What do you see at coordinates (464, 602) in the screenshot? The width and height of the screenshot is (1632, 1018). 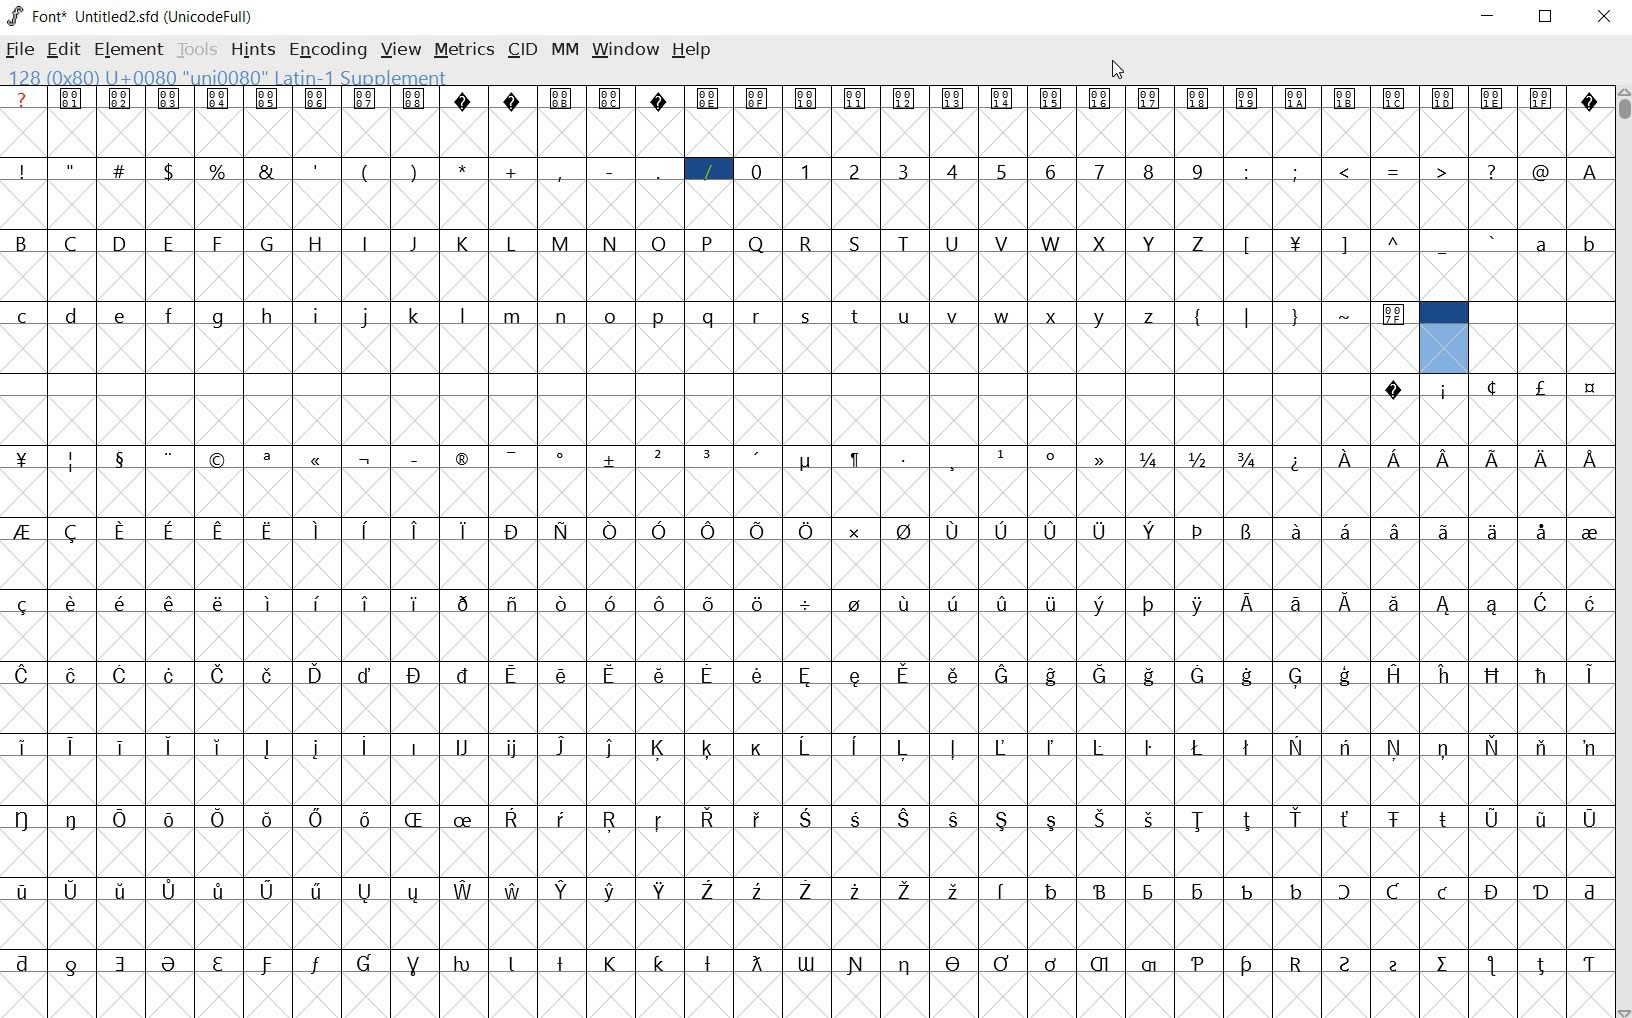 I see `Symbol` at bounding box center [464, 602].